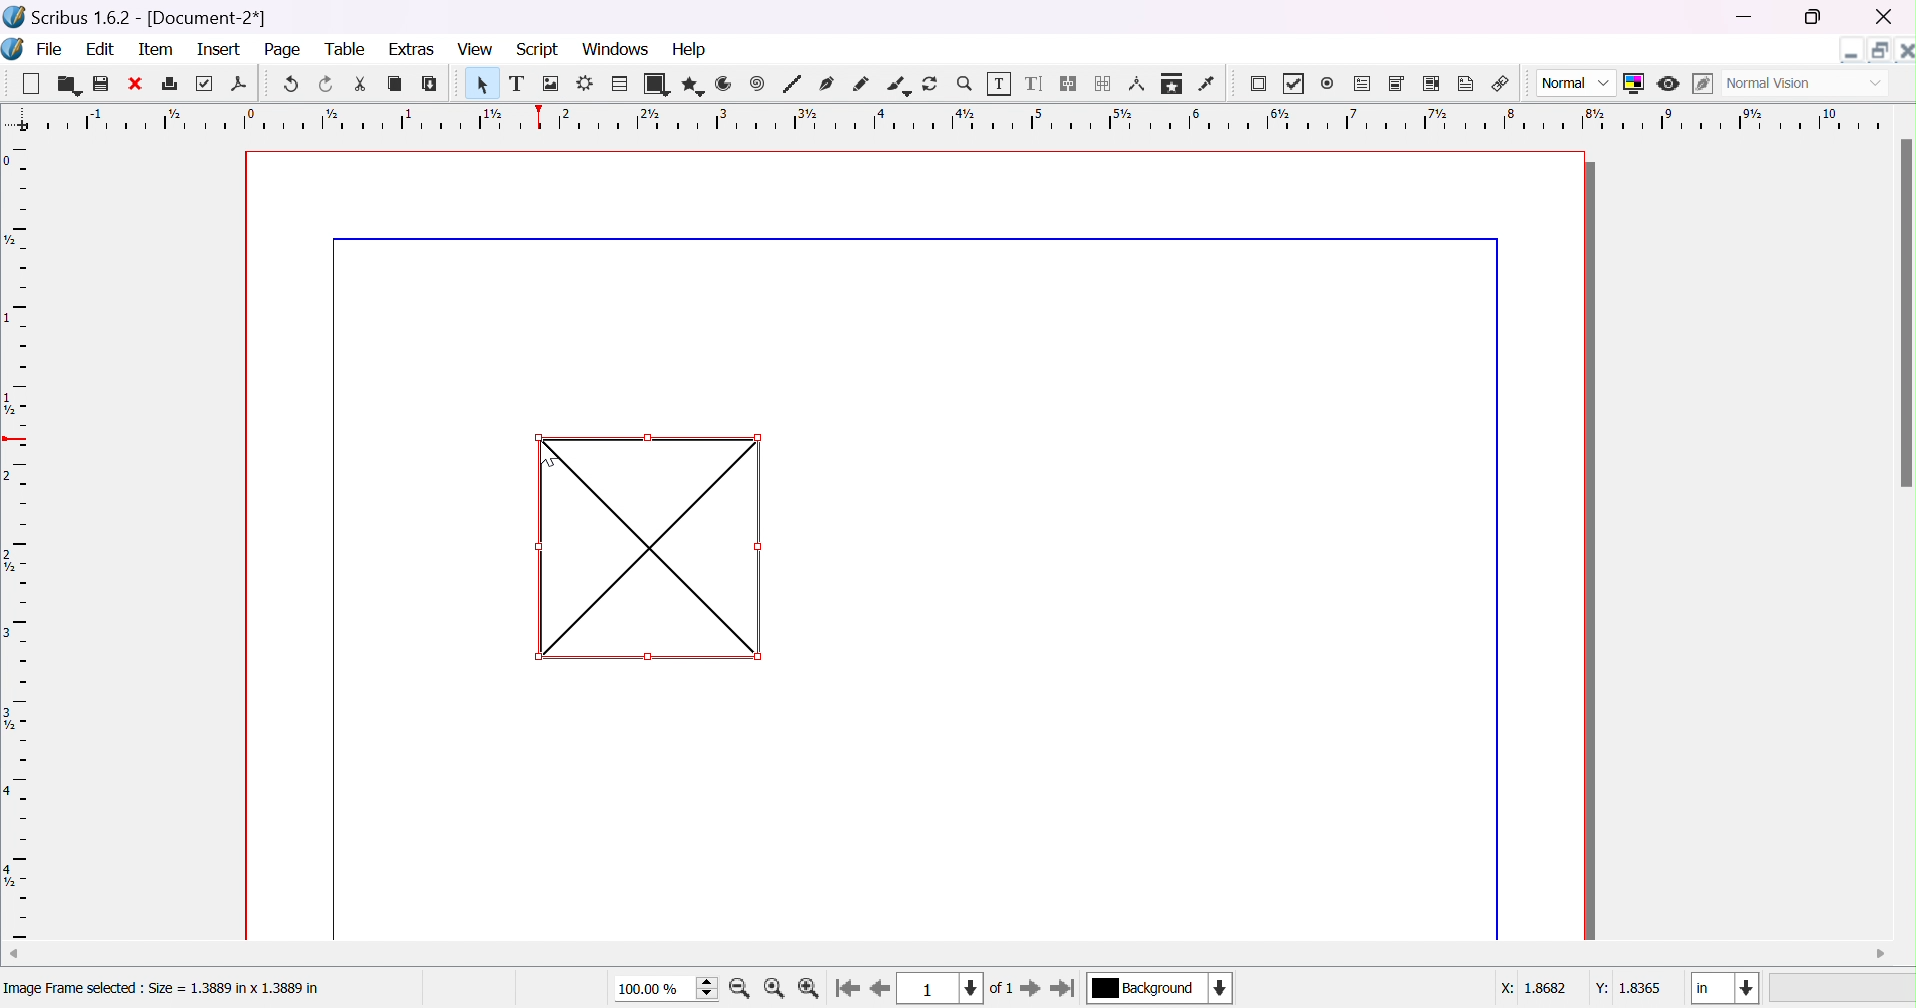  What do you see at coordinates (849, 988) in the screenshot?
I see `go to first page` at bounding box center [849, 988].